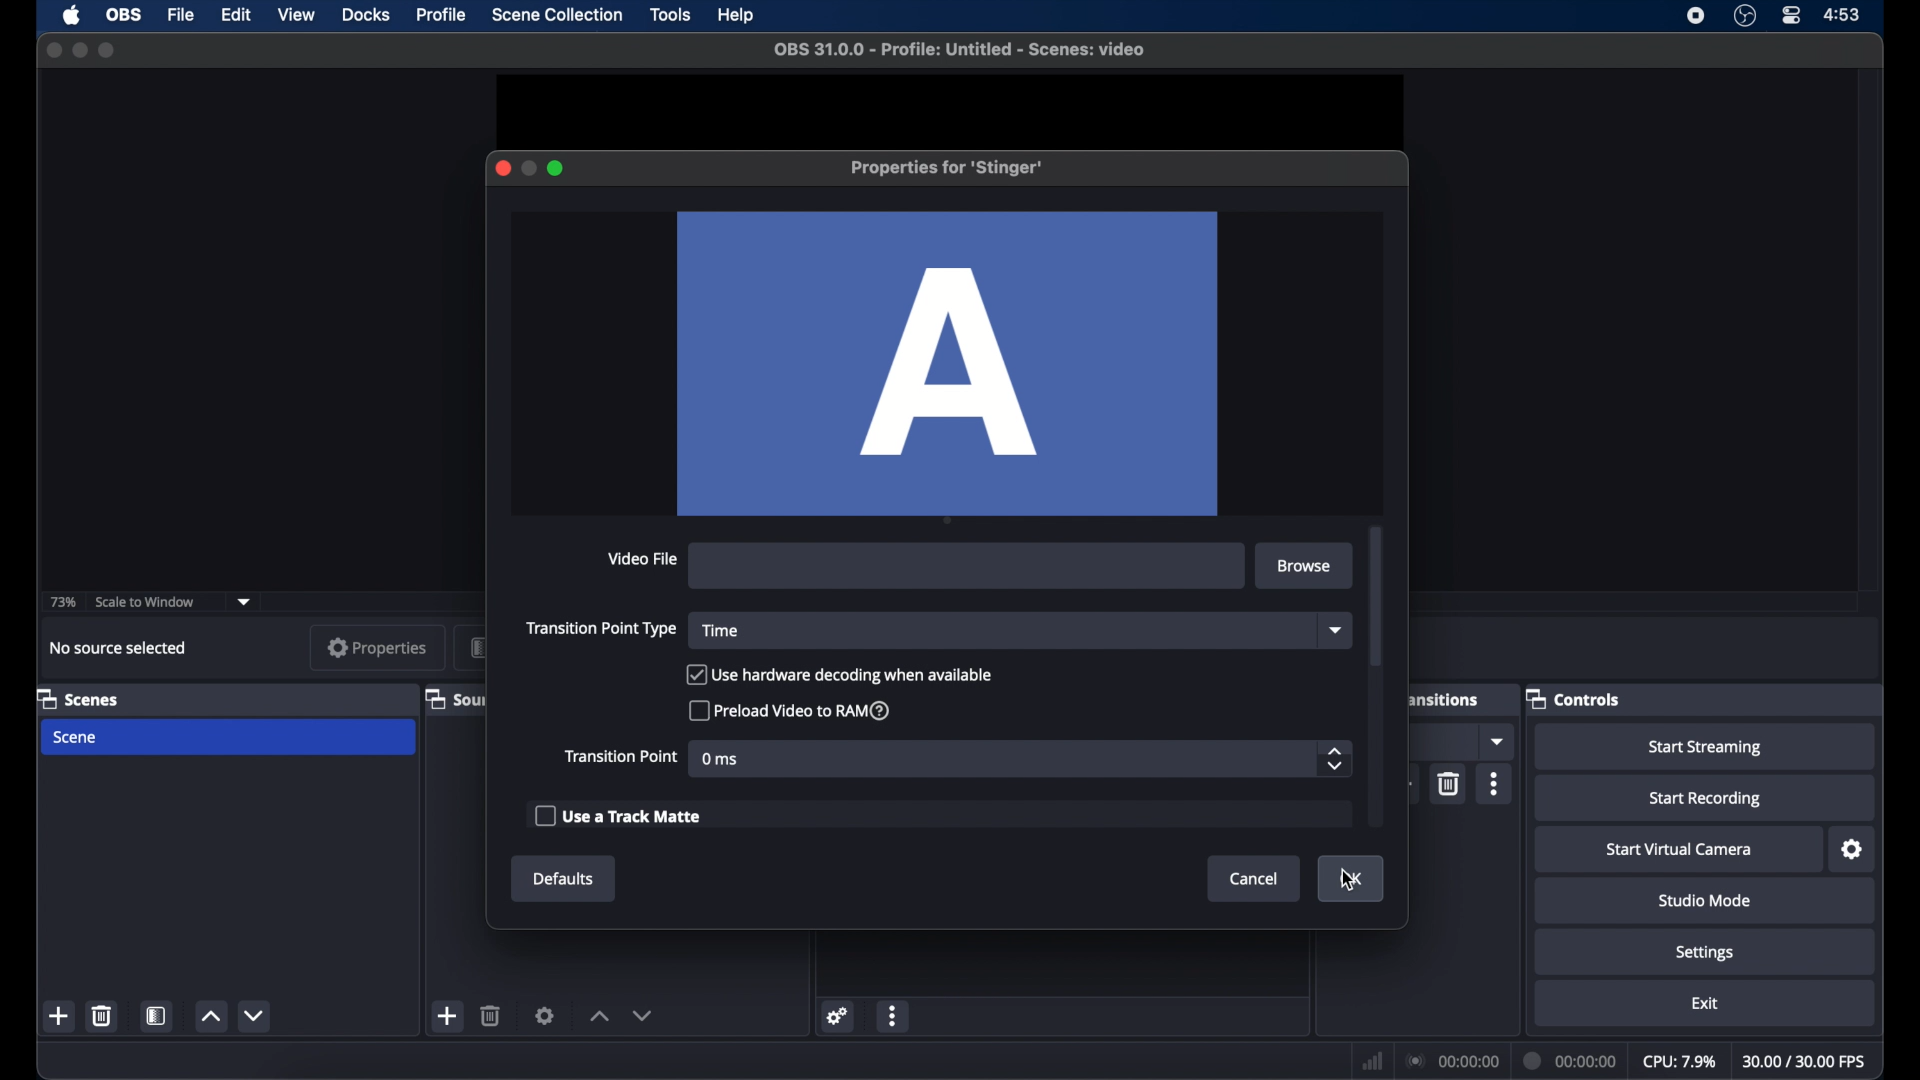  Describe the element at coordinates (1336, 630) in the screenshot. I see `dropdown` at that location.